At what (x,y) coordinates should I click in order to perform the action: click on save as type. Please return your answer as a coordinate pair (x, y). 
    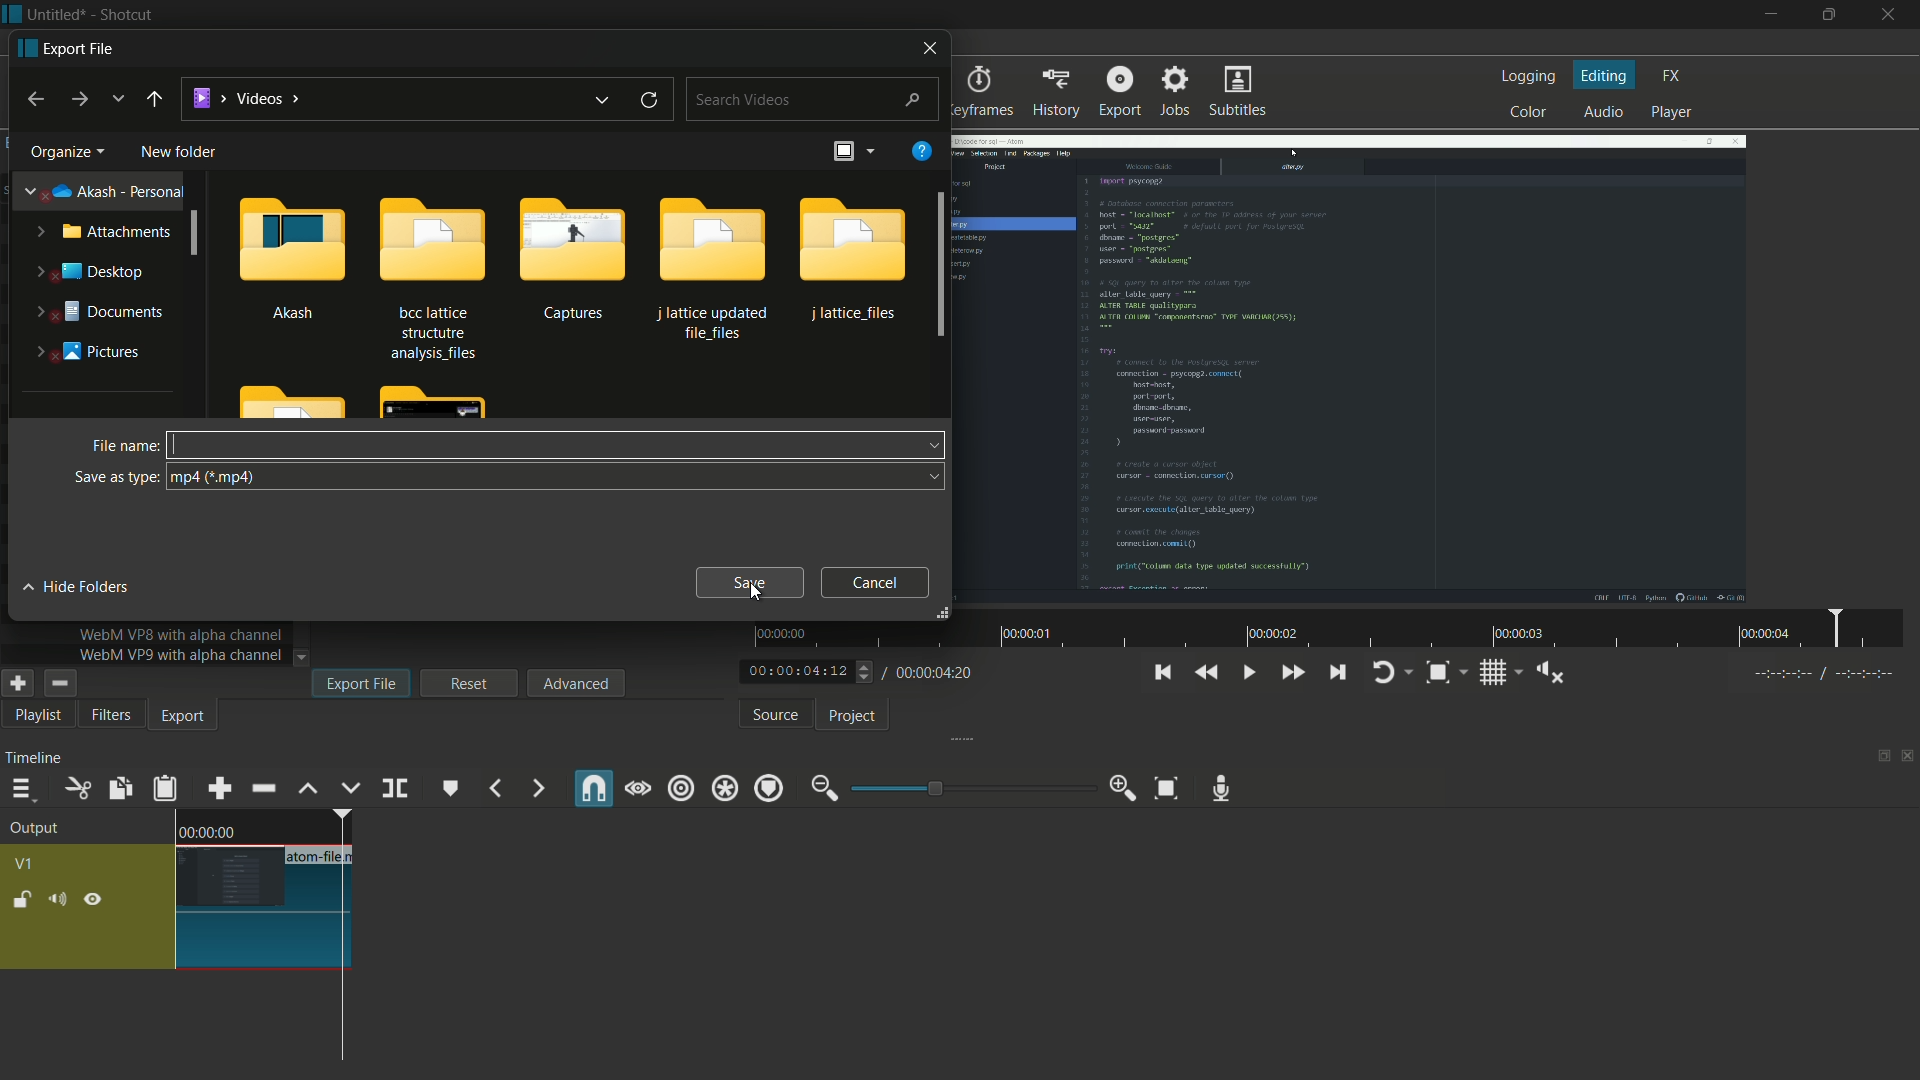
    Looking at the image, I should click on (117, 477).